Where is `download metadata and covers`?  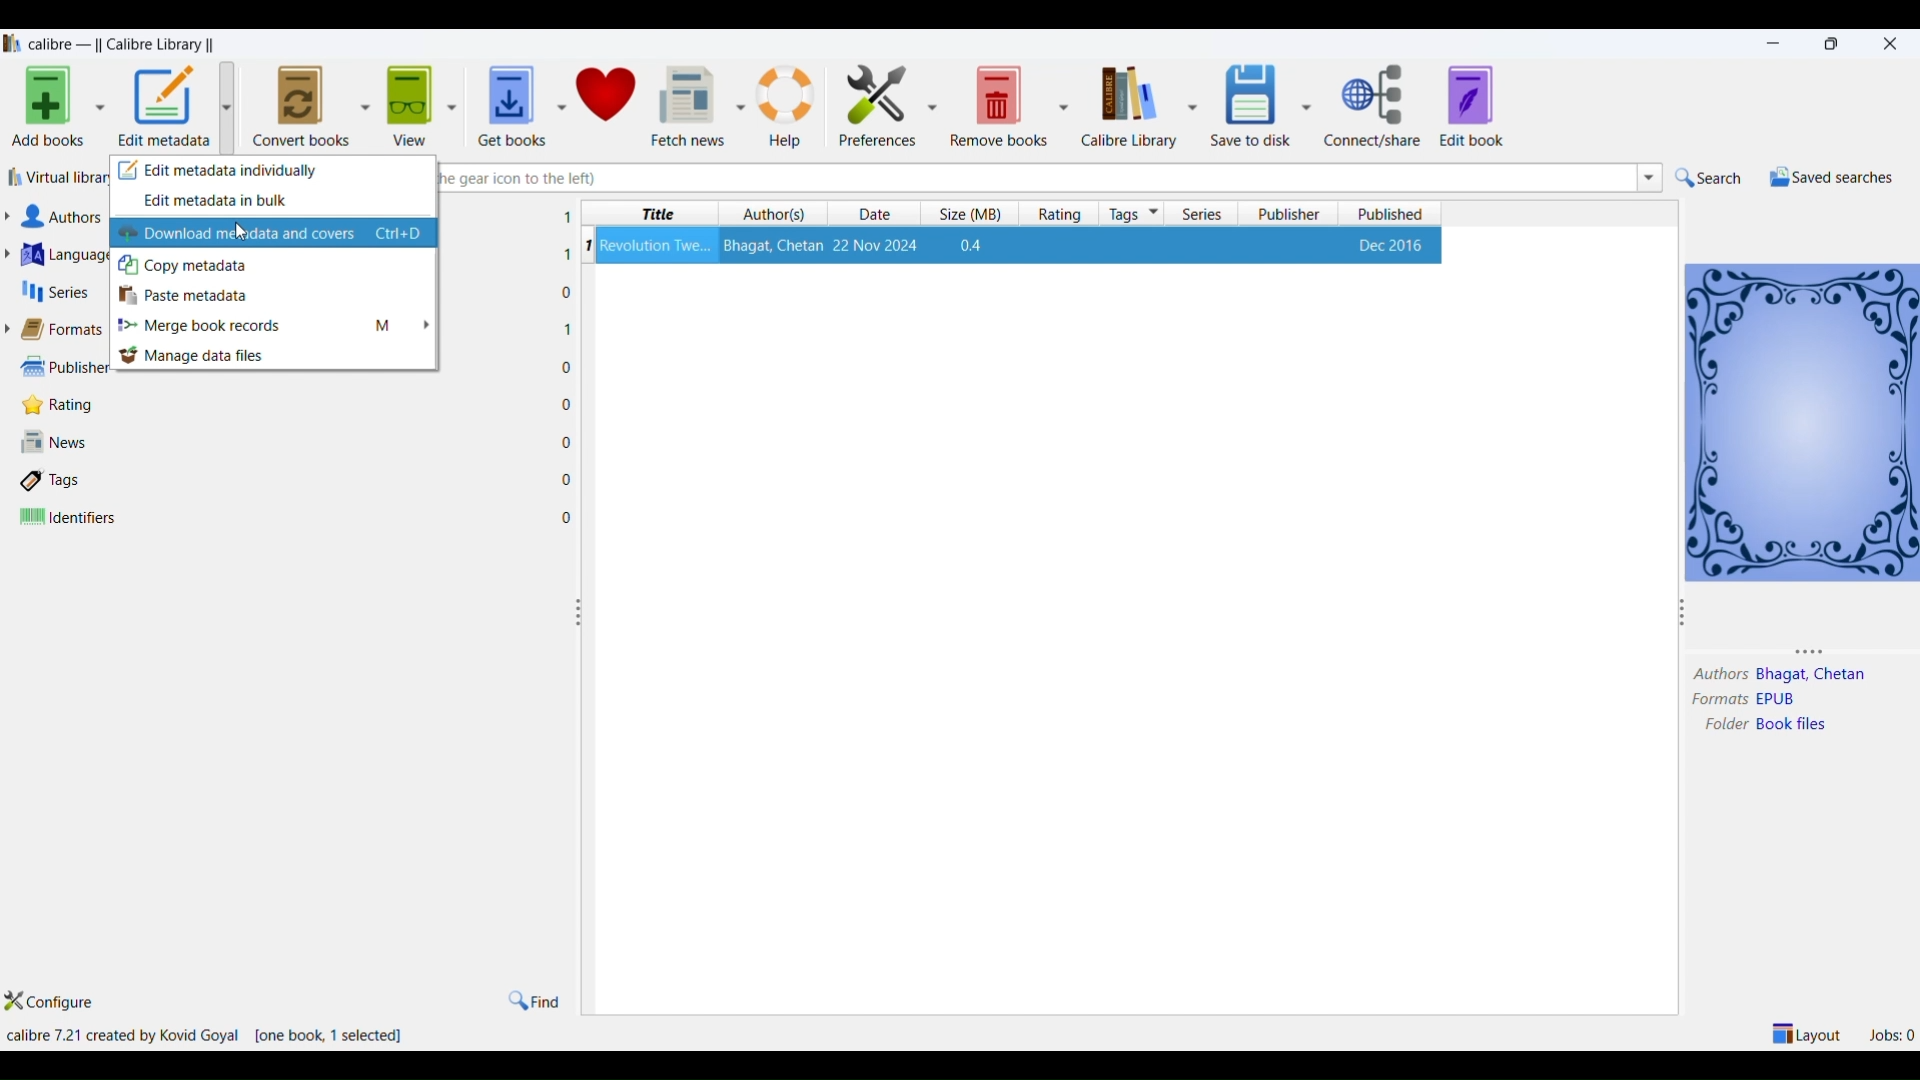 download metadata and covers is located at coordinates (239, 234).